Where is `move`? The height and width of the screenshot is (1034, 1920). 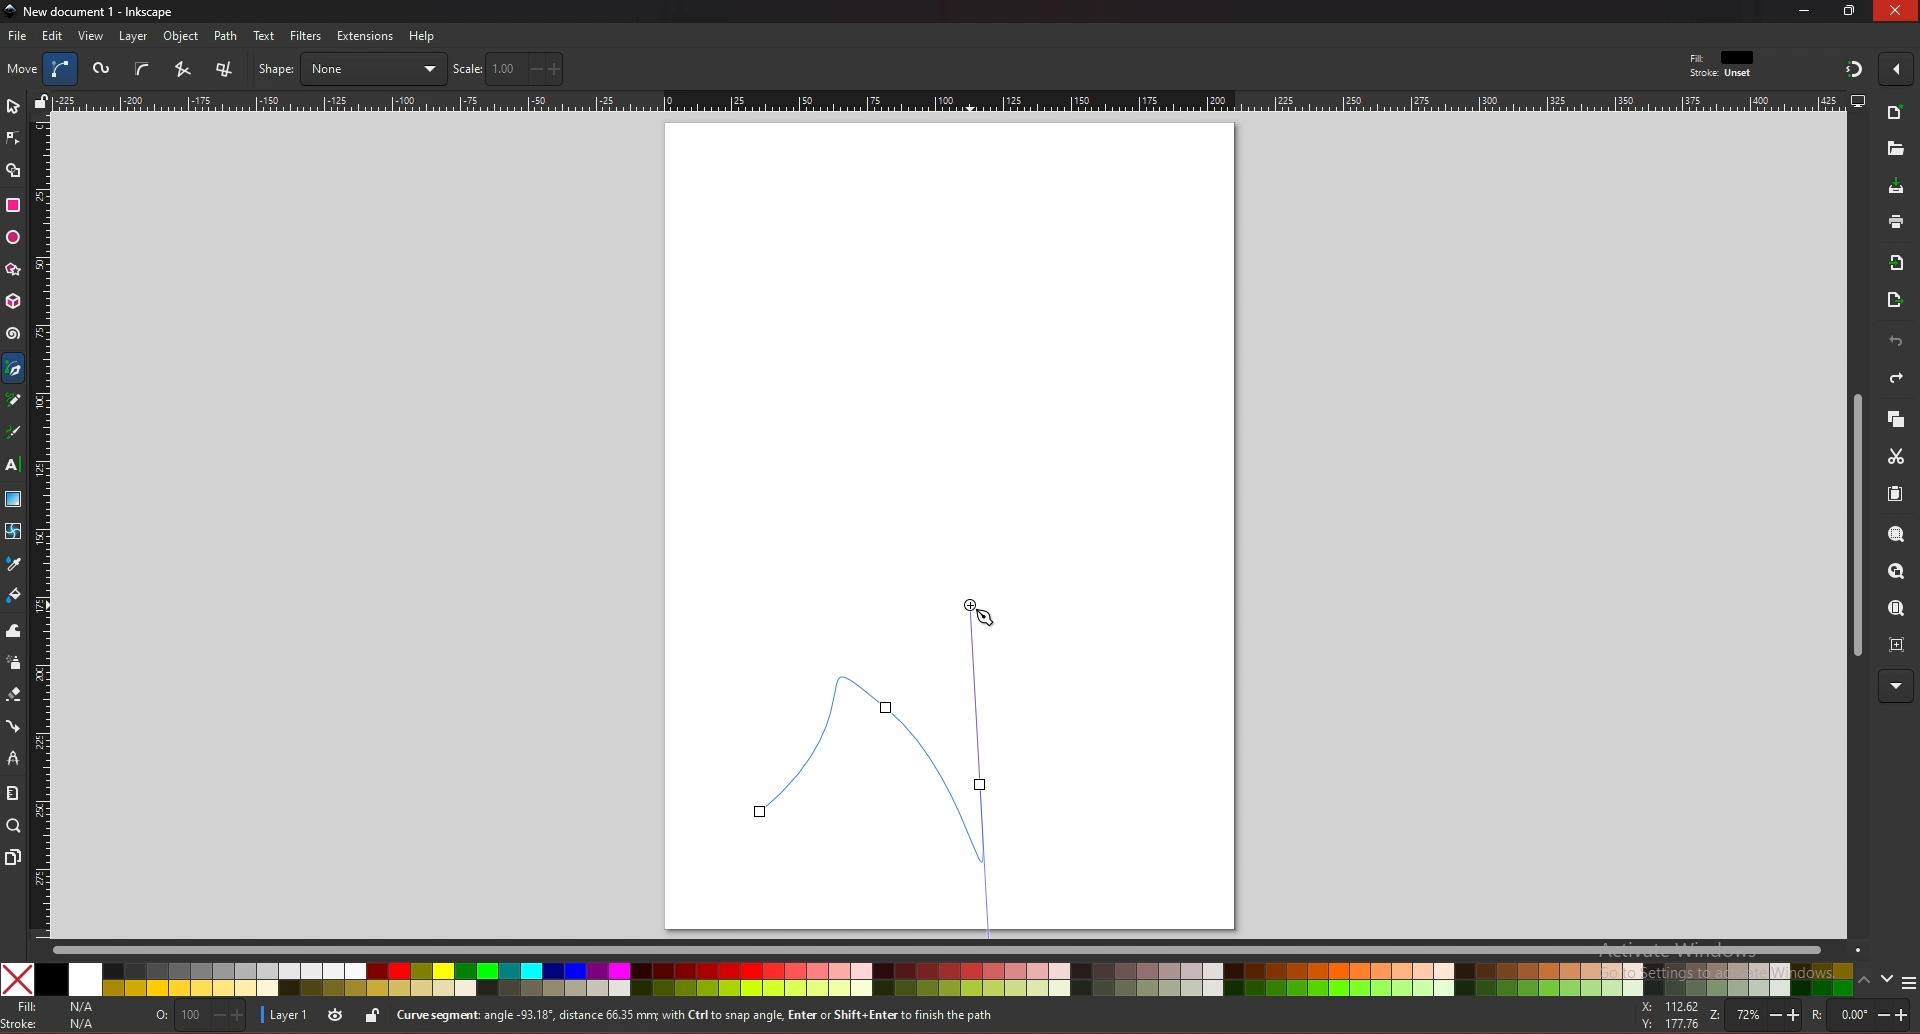
move is located at coordinates (23, 68).